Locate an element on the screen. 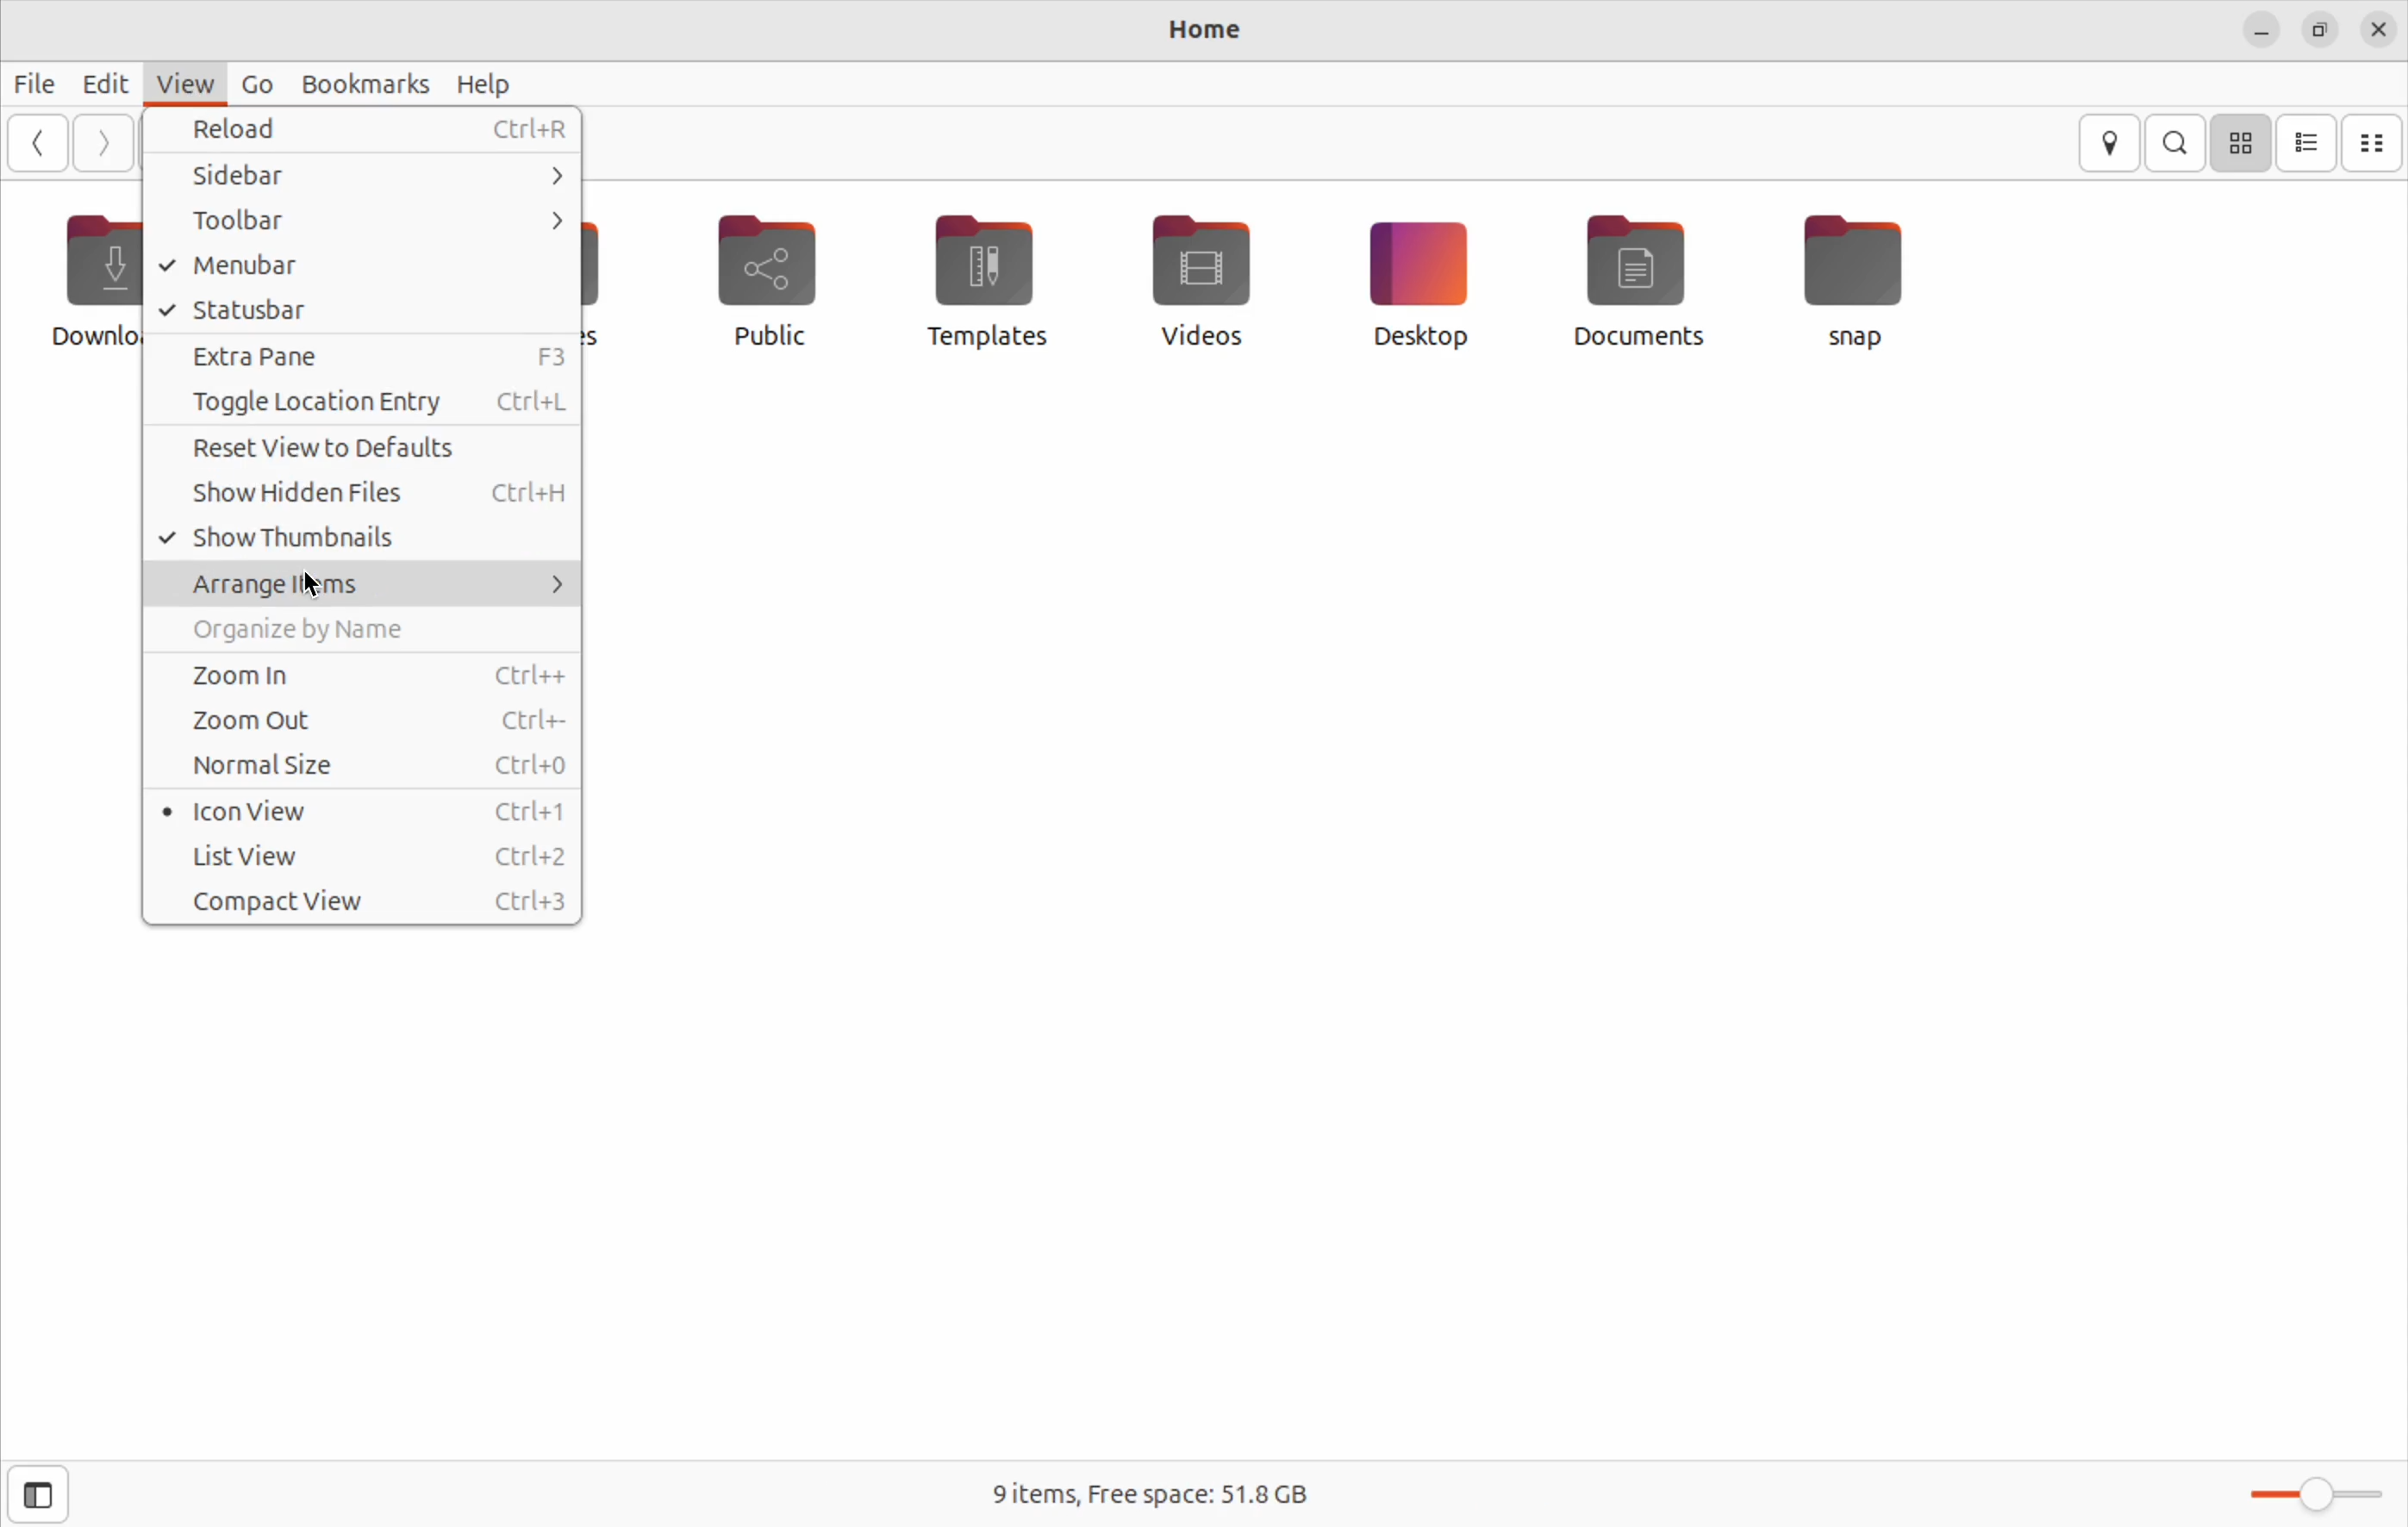  close is located at coordinates (2374, 29).